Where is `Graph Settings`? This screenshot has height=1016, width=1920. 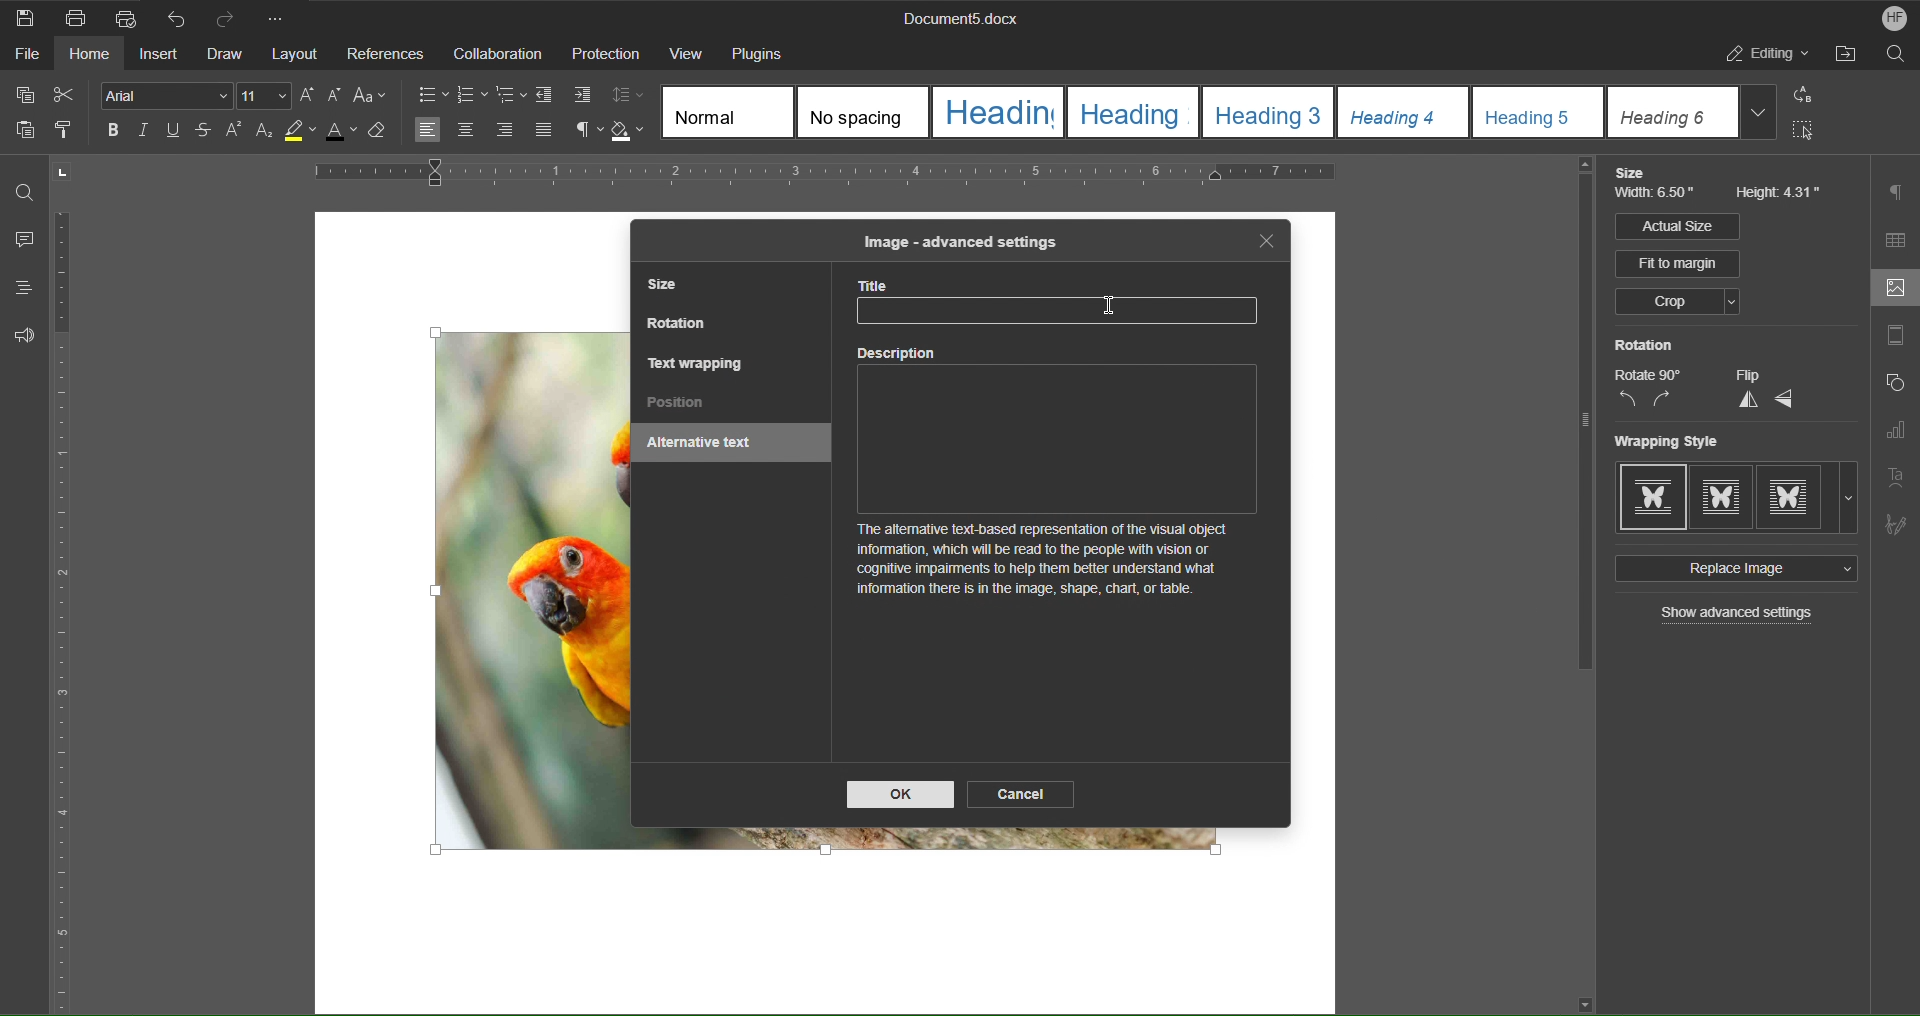 Graph Settings is located at coordinates (1895, 434).